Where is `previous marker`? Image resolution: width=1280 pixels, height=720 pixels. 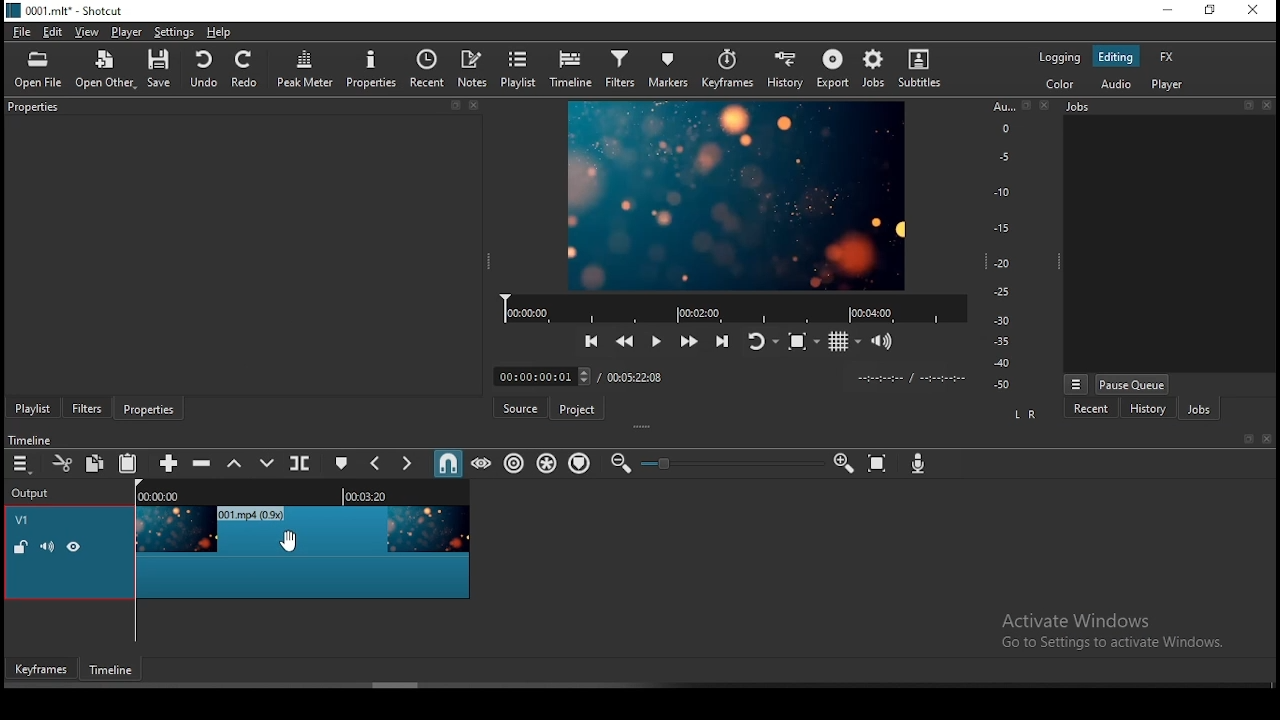 previous marker is located at coordinates (377, 463).